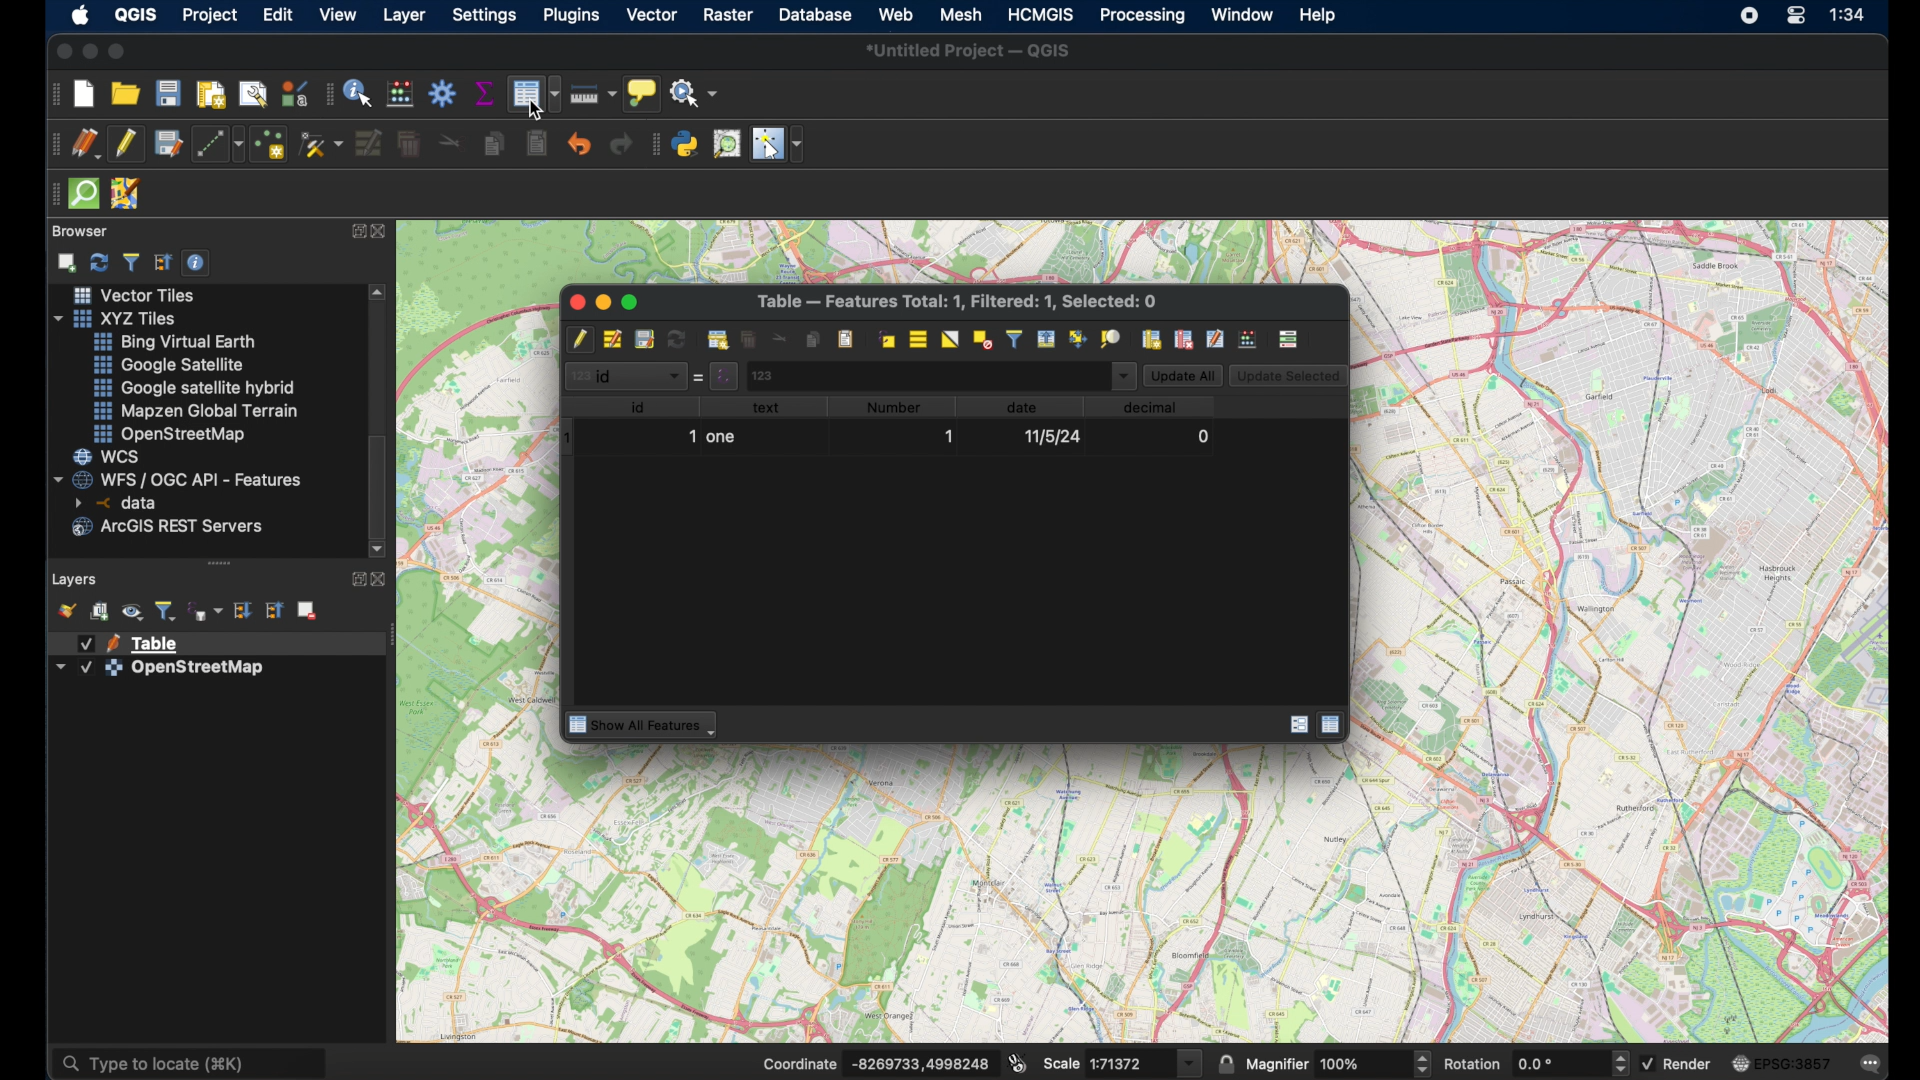 The image size is (1920, 1080). Describe the element at coordinates (136, 14) in the screenshot. I see `QGIS` at that location.